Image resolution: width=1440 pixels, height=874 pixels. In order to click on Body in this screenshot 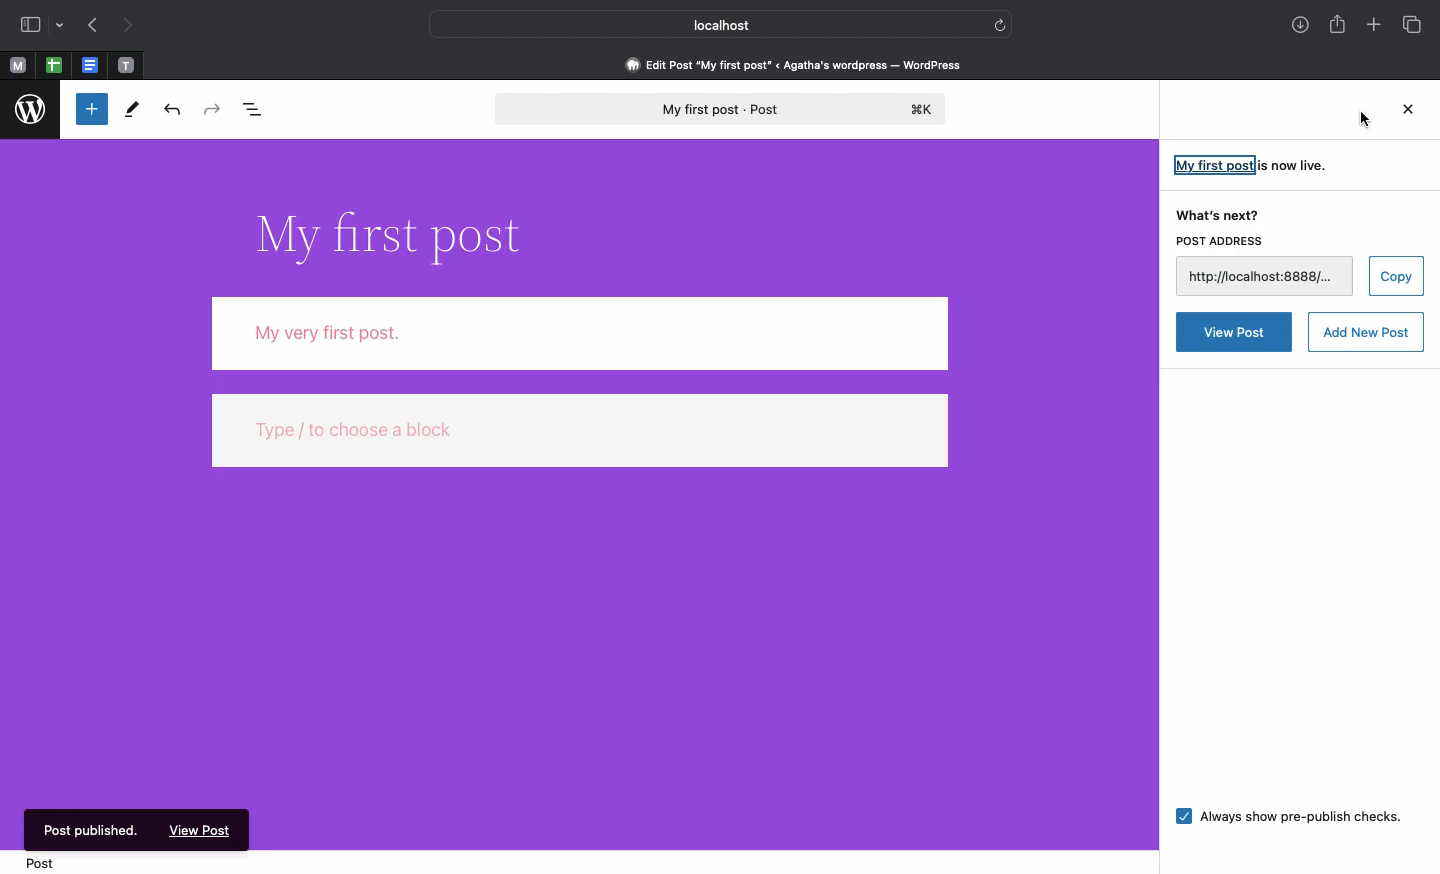, I will do `click(581, 333)`.